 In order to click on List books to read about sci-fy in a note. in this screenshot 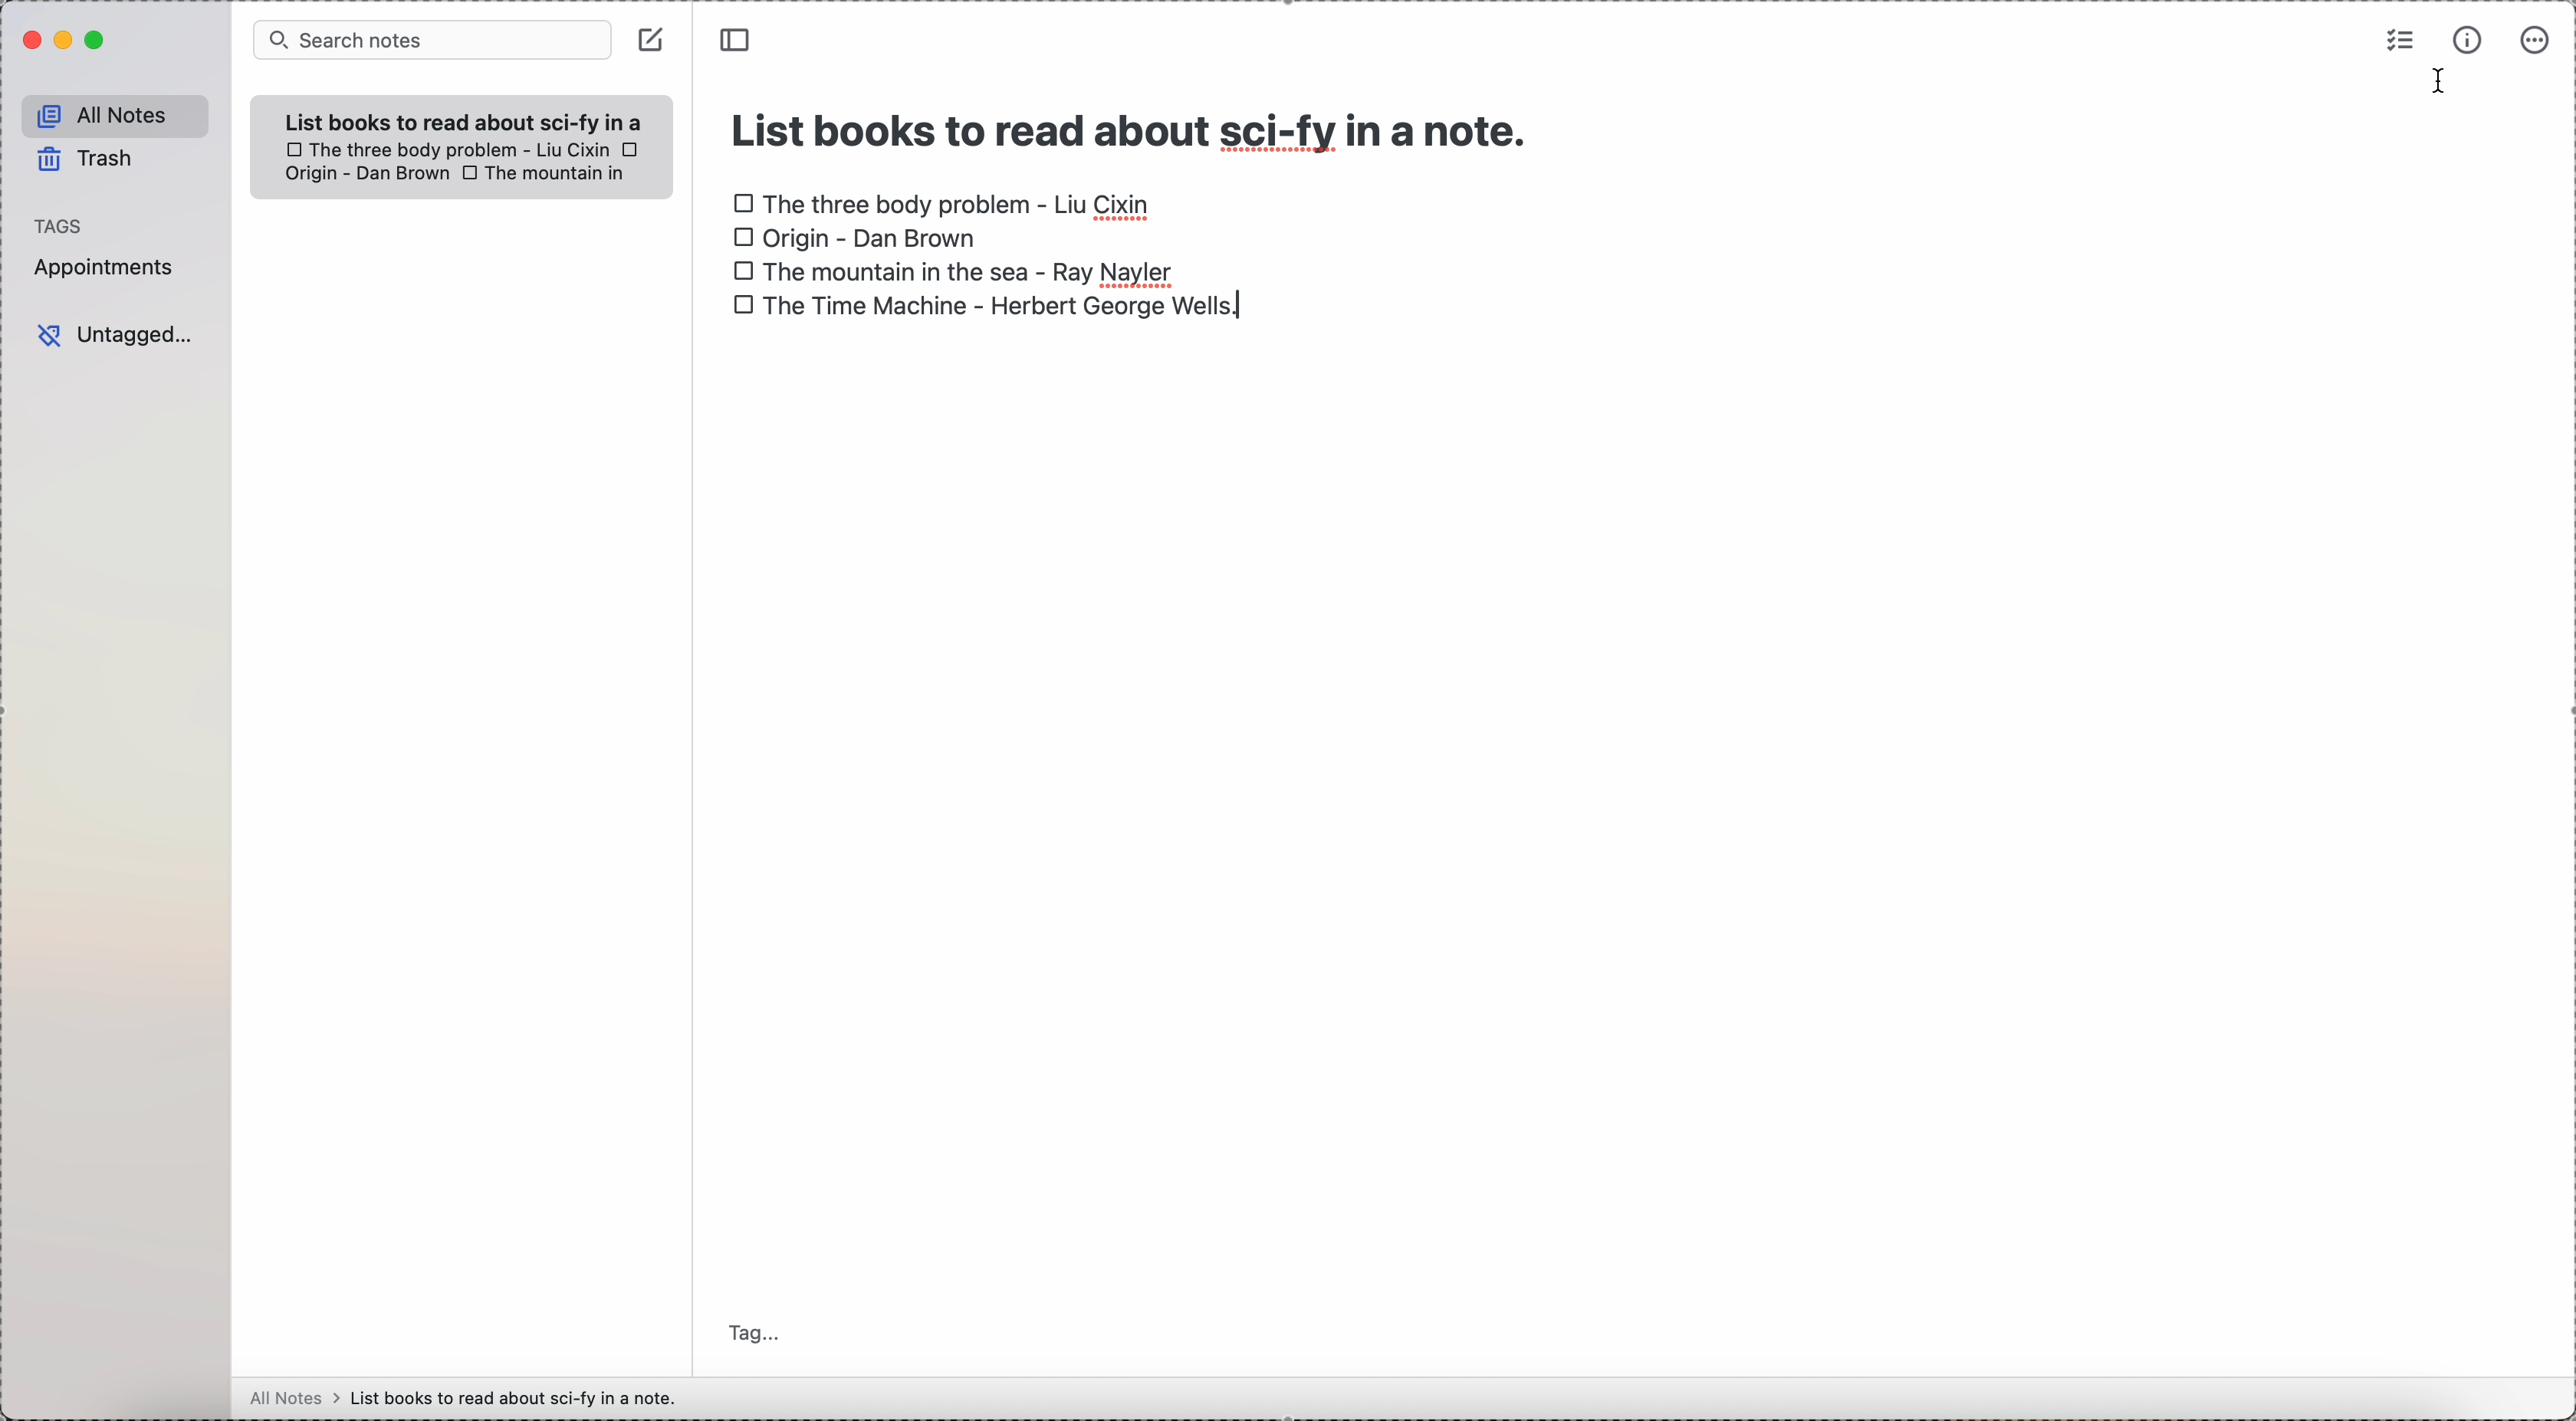, I will do `click(465, 121)`.